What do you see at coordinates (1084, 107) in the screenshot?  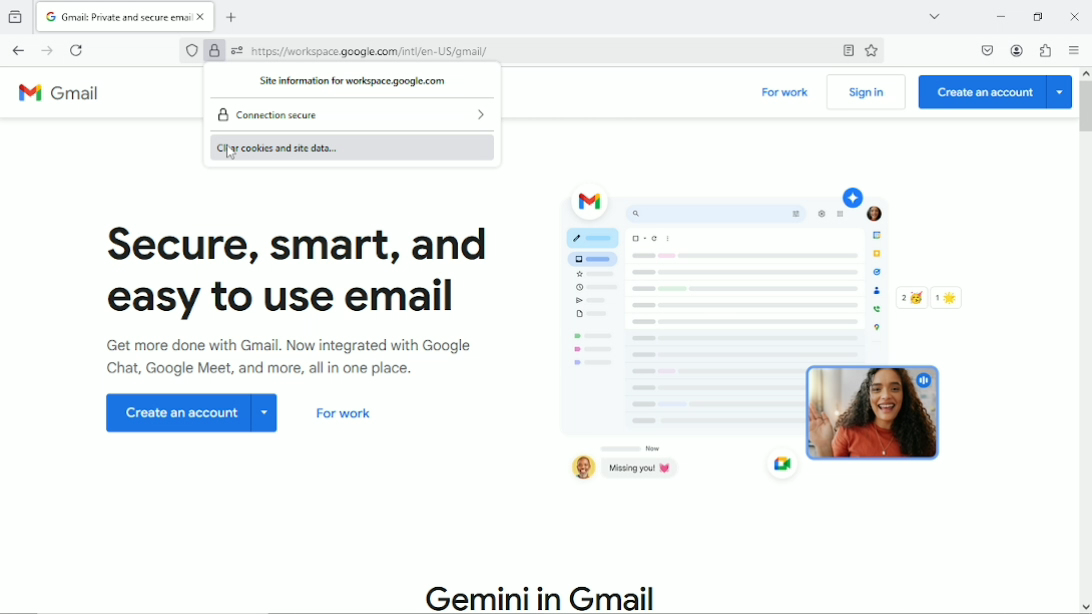 I see `Vertical scrollbar` at bounding box center [1084, 107].